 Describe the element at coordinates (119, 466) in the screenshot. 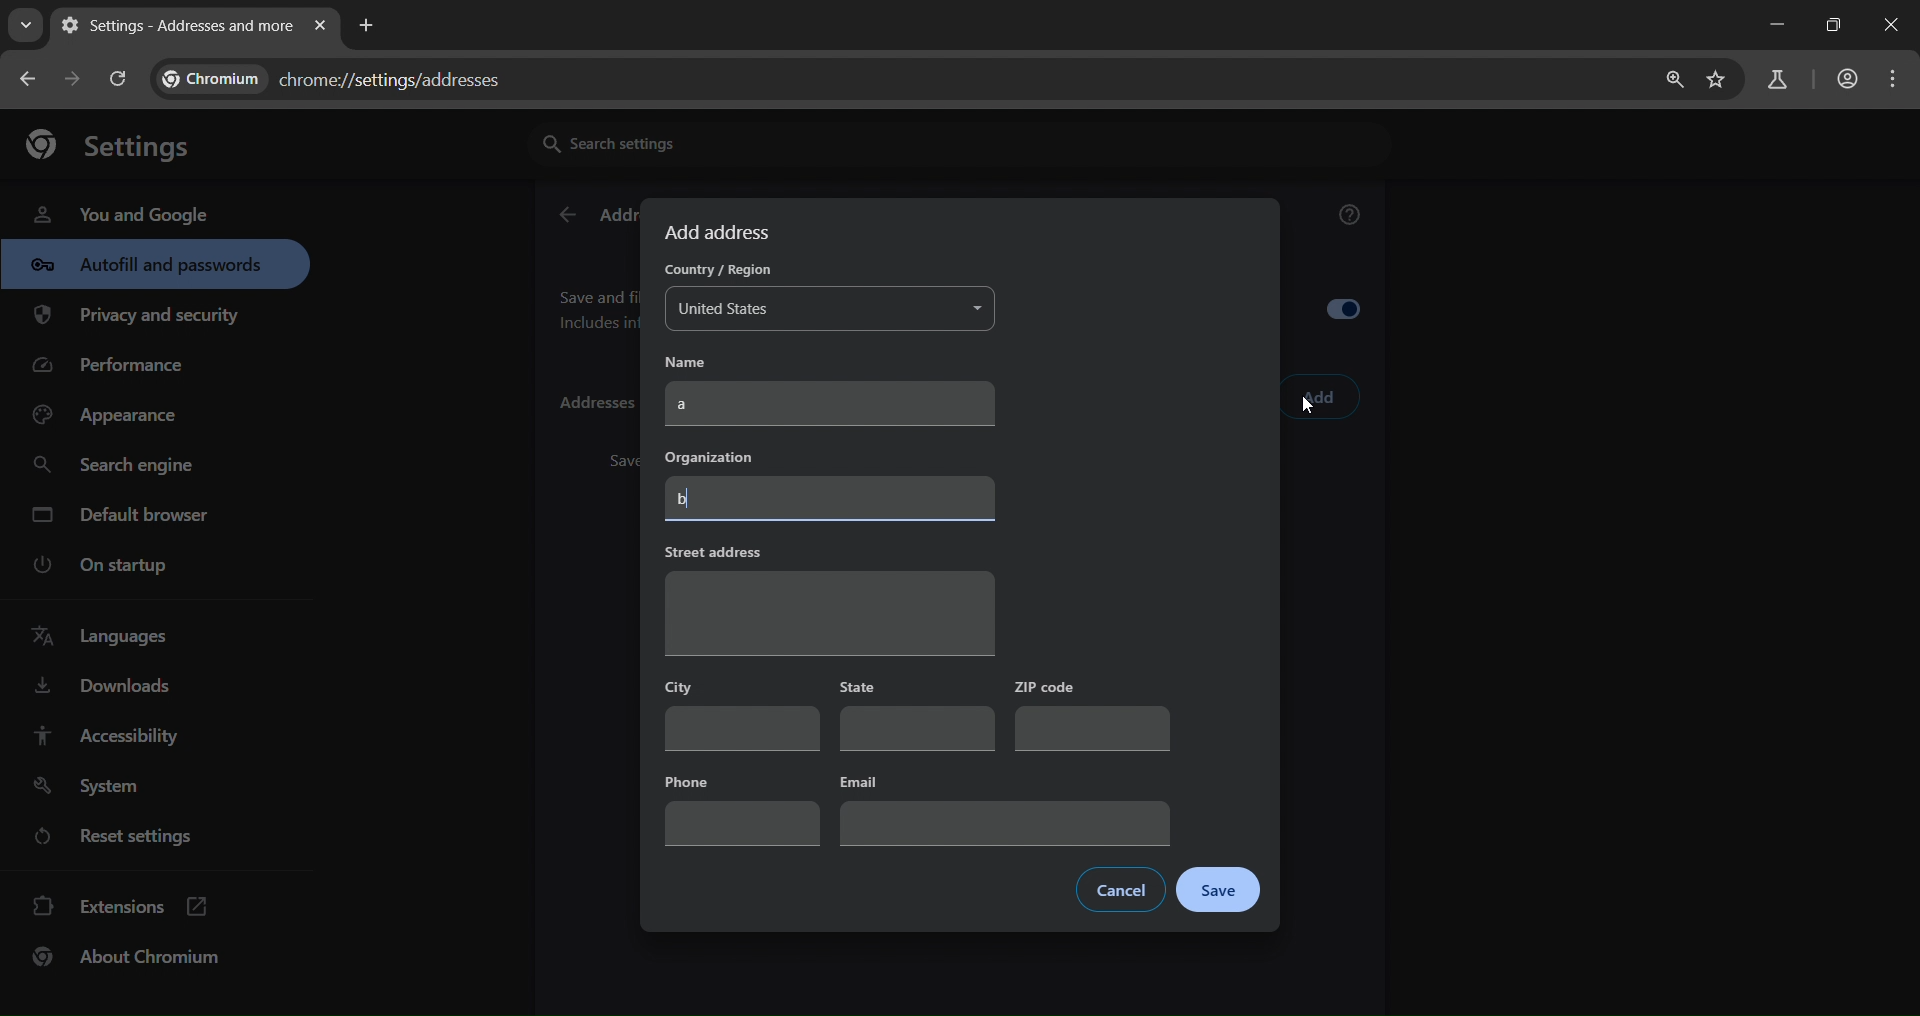

I see `search engine` at that location.